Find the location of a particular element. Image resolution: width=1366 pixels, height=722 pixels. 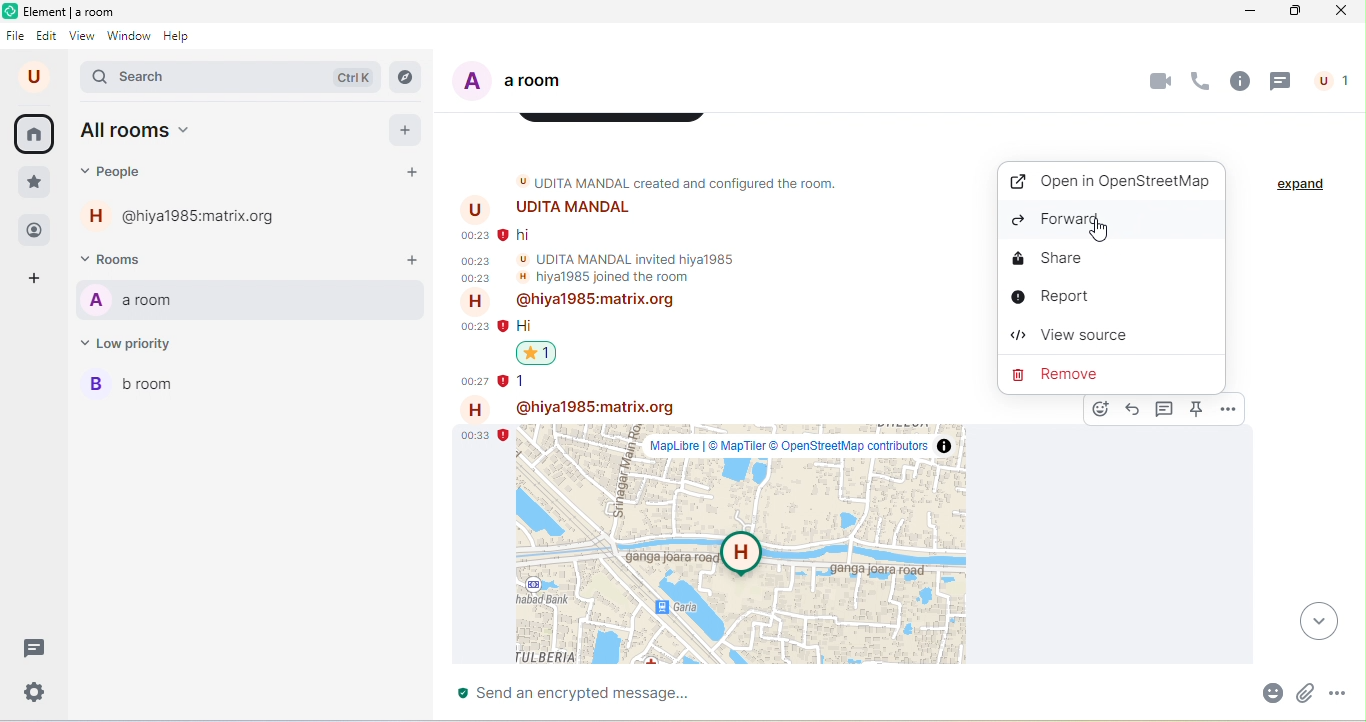

notifications toggle is located at coordinates (413, 299).